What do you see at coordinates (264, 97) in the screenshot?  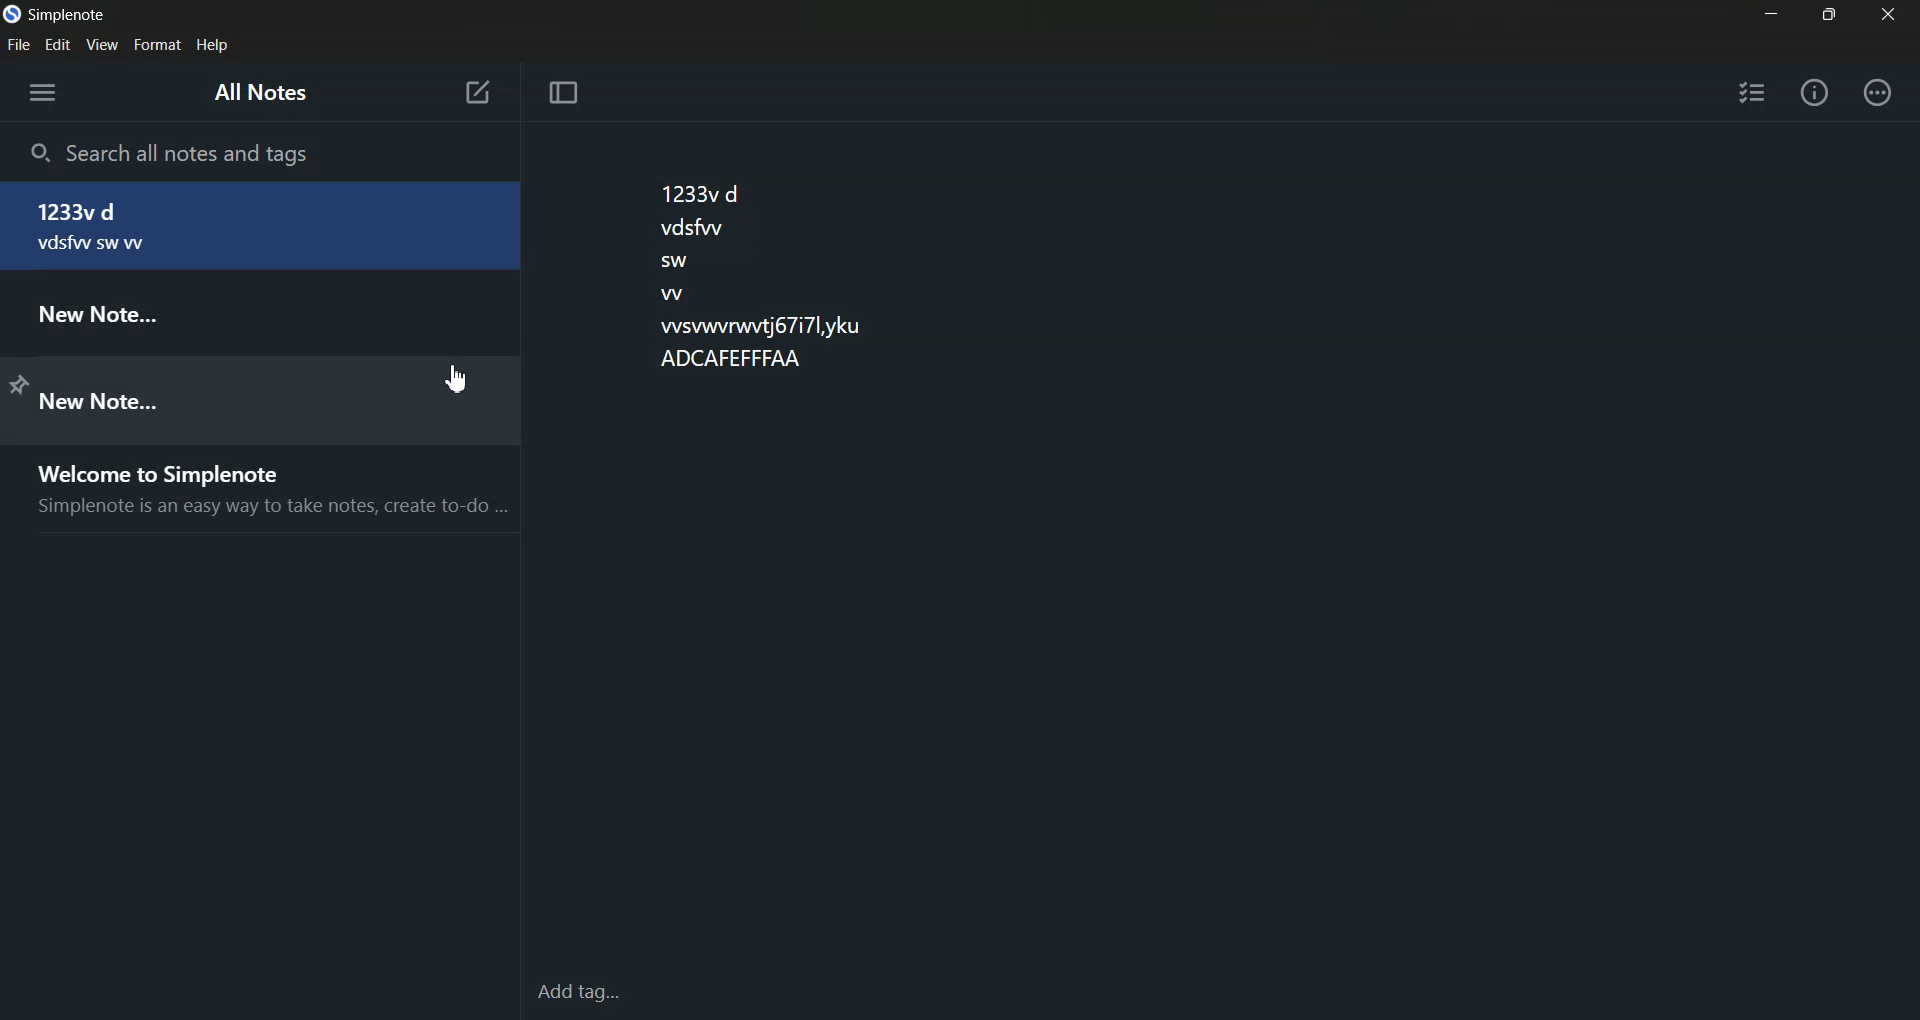 I see `All Notes` at bounding box center [264, 97].